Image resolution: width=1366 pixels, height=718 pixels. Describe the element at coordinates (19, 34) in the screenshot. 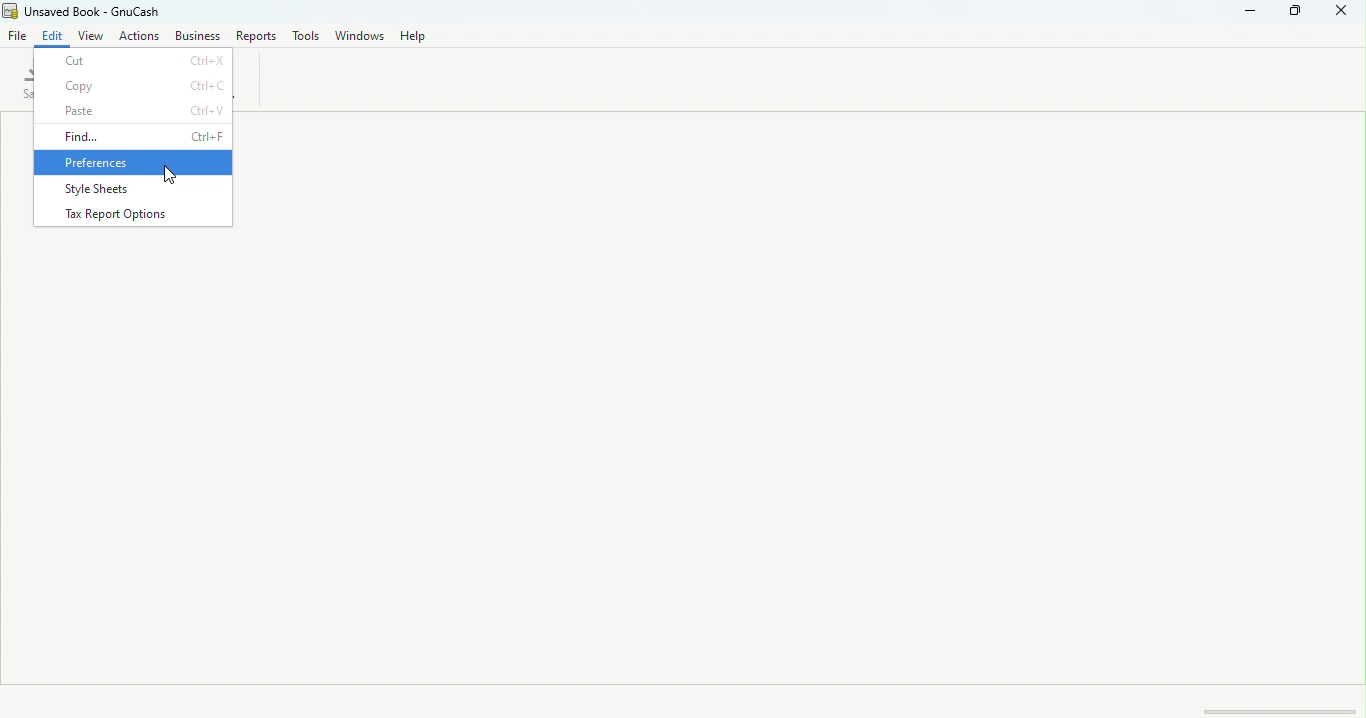

I see `File` at that location.